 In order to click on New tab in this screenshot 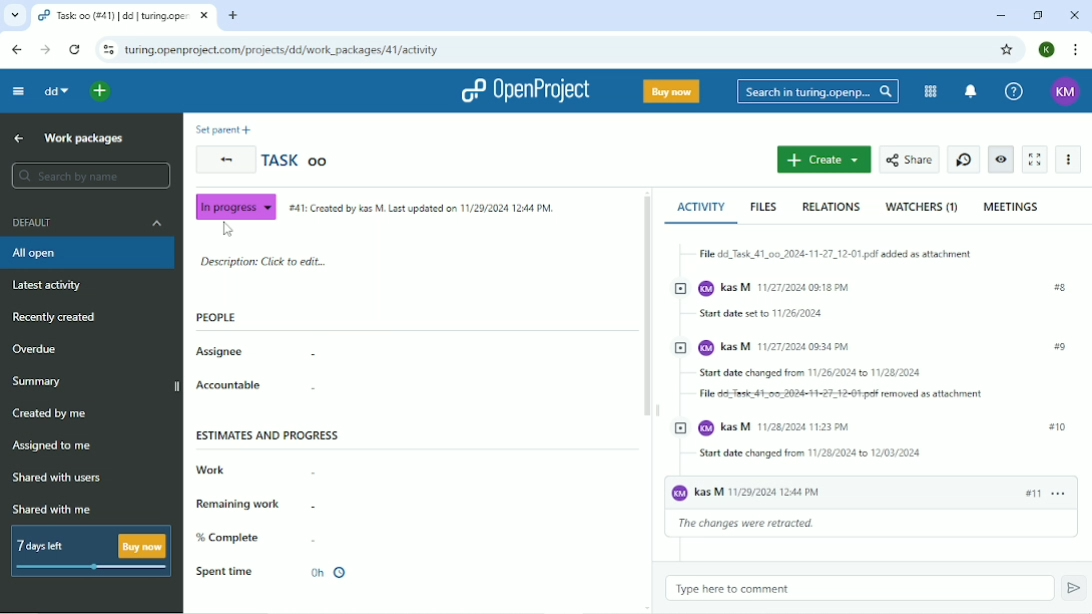, I will do `click(233, 14)`.